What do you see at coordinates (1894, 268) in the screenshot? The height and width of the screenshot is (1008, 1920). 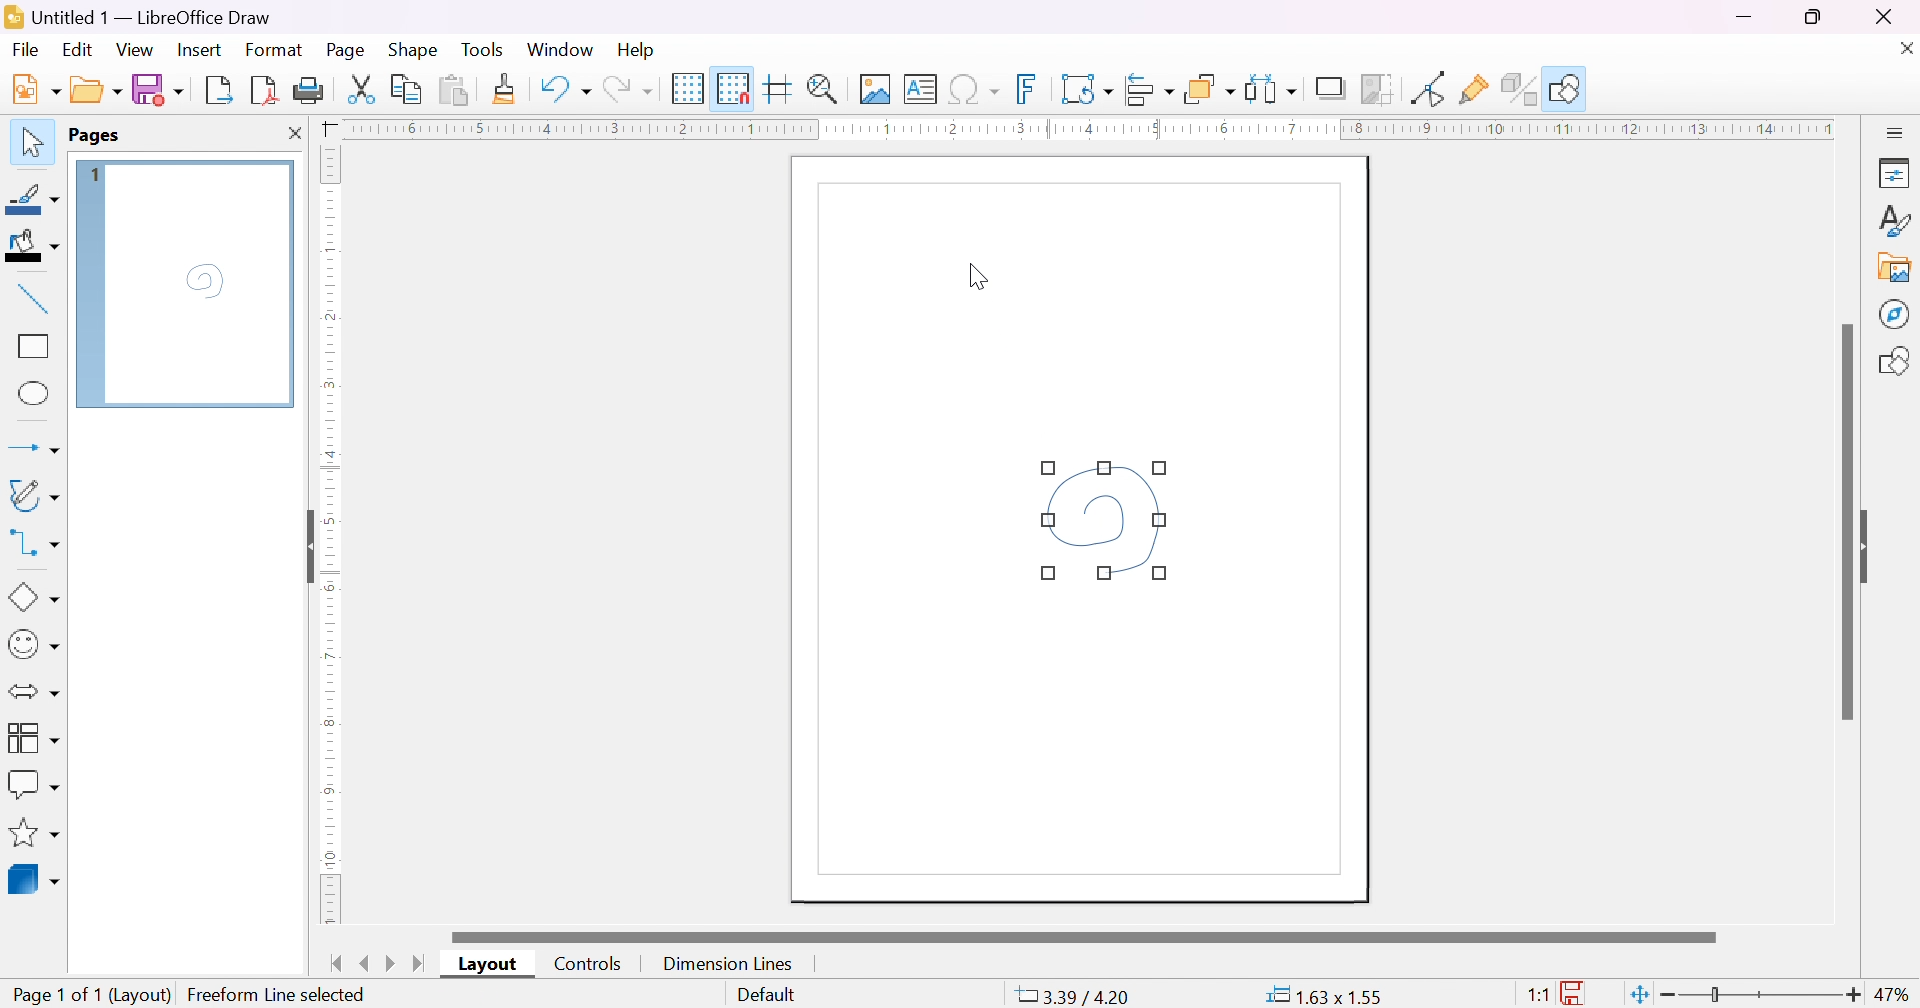 I see `gallery` at bounding box center [1894, 268].